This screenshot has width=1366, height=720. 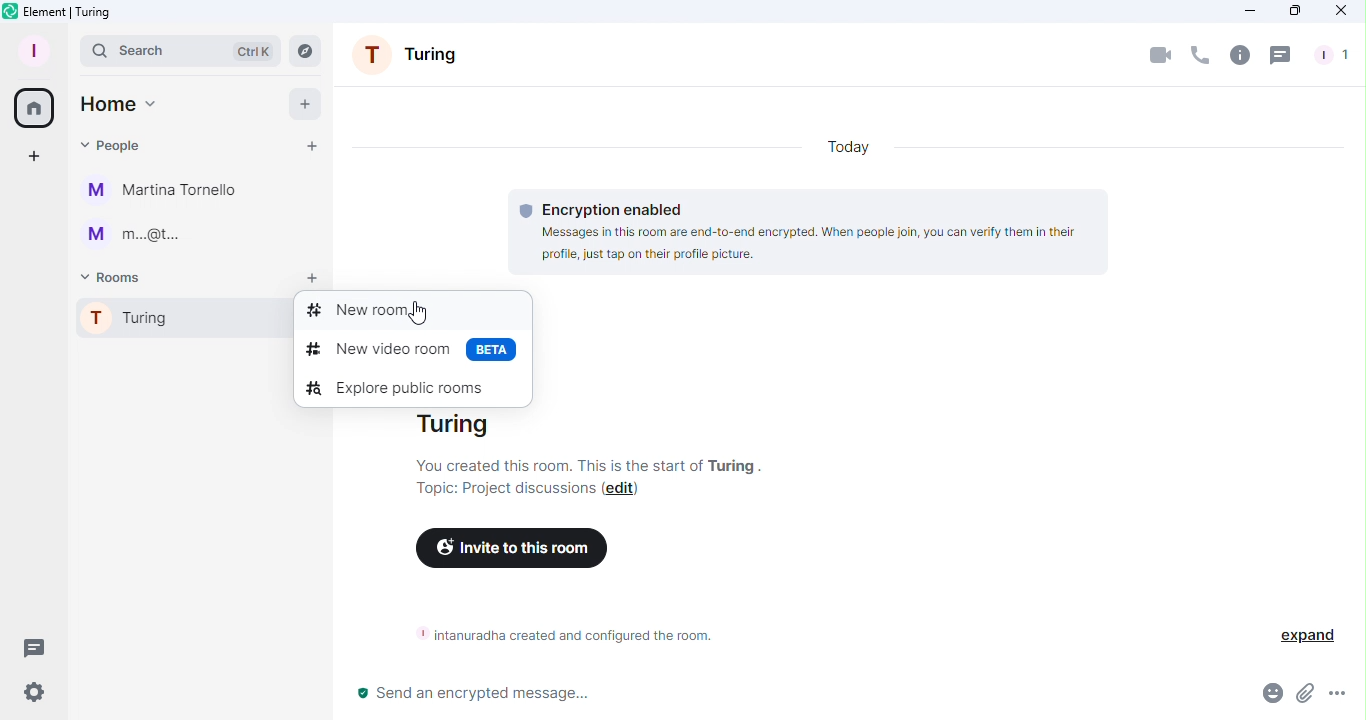 I want to click on Maximize, so click(x=1293, y=11).